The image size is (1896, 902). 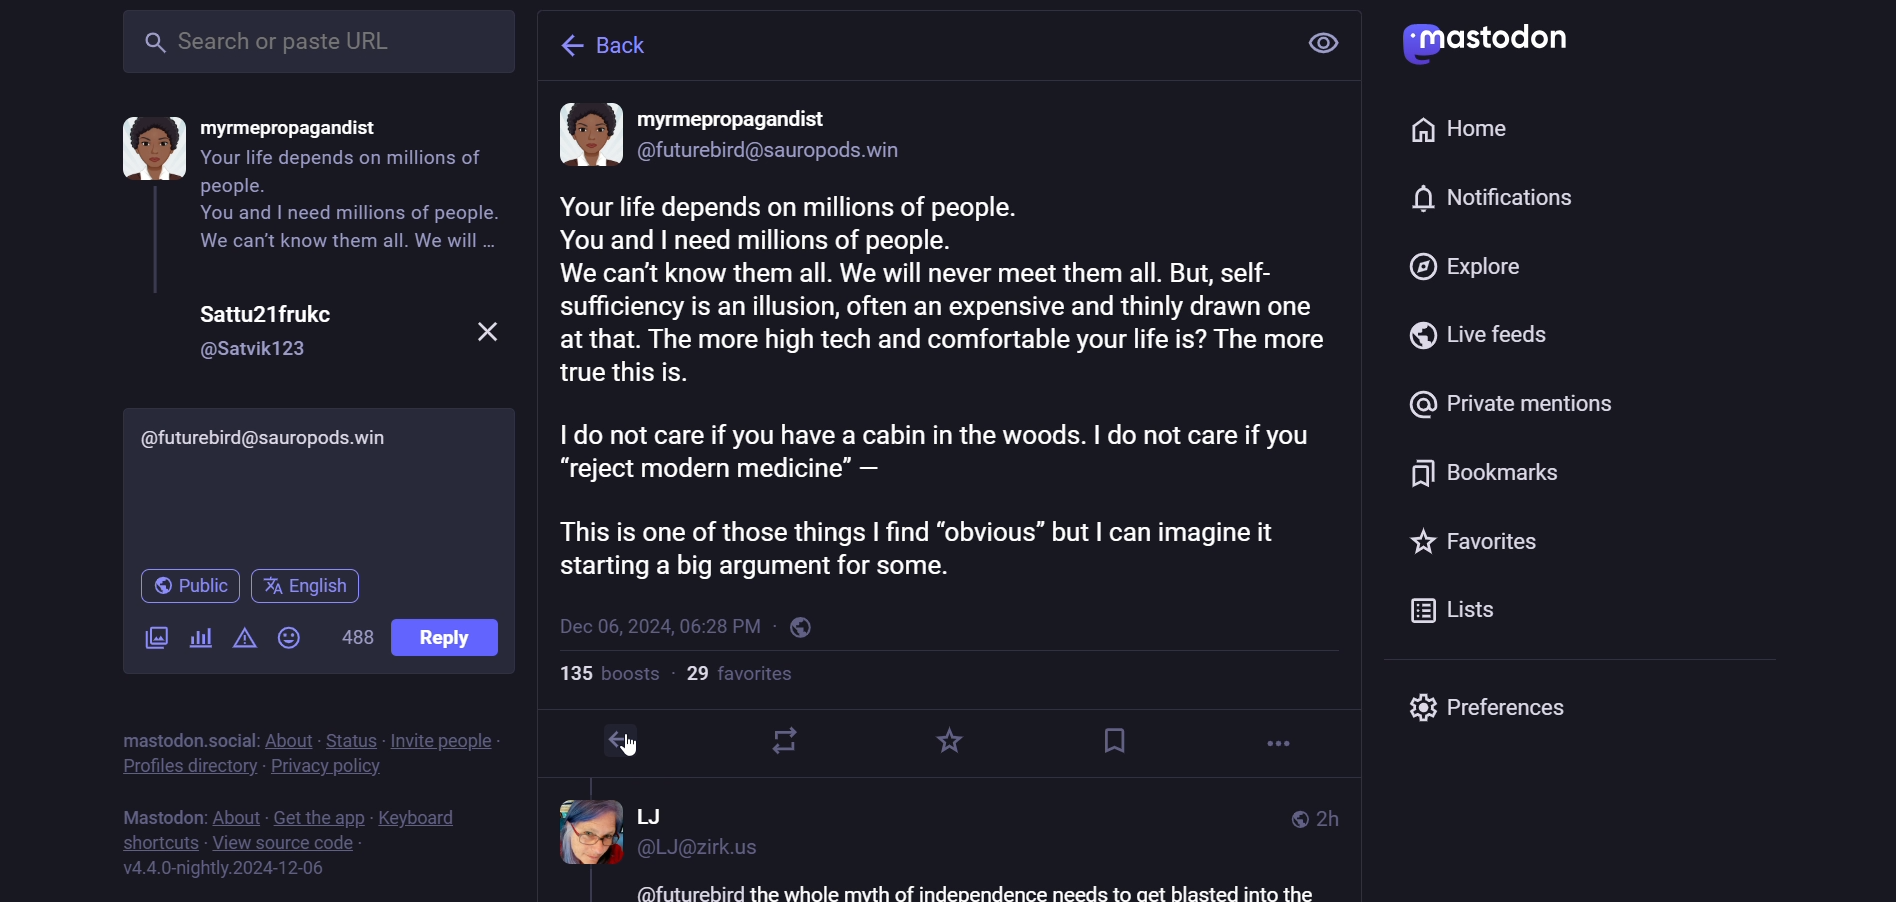 I want to click on id, so click(x=709, y=854).